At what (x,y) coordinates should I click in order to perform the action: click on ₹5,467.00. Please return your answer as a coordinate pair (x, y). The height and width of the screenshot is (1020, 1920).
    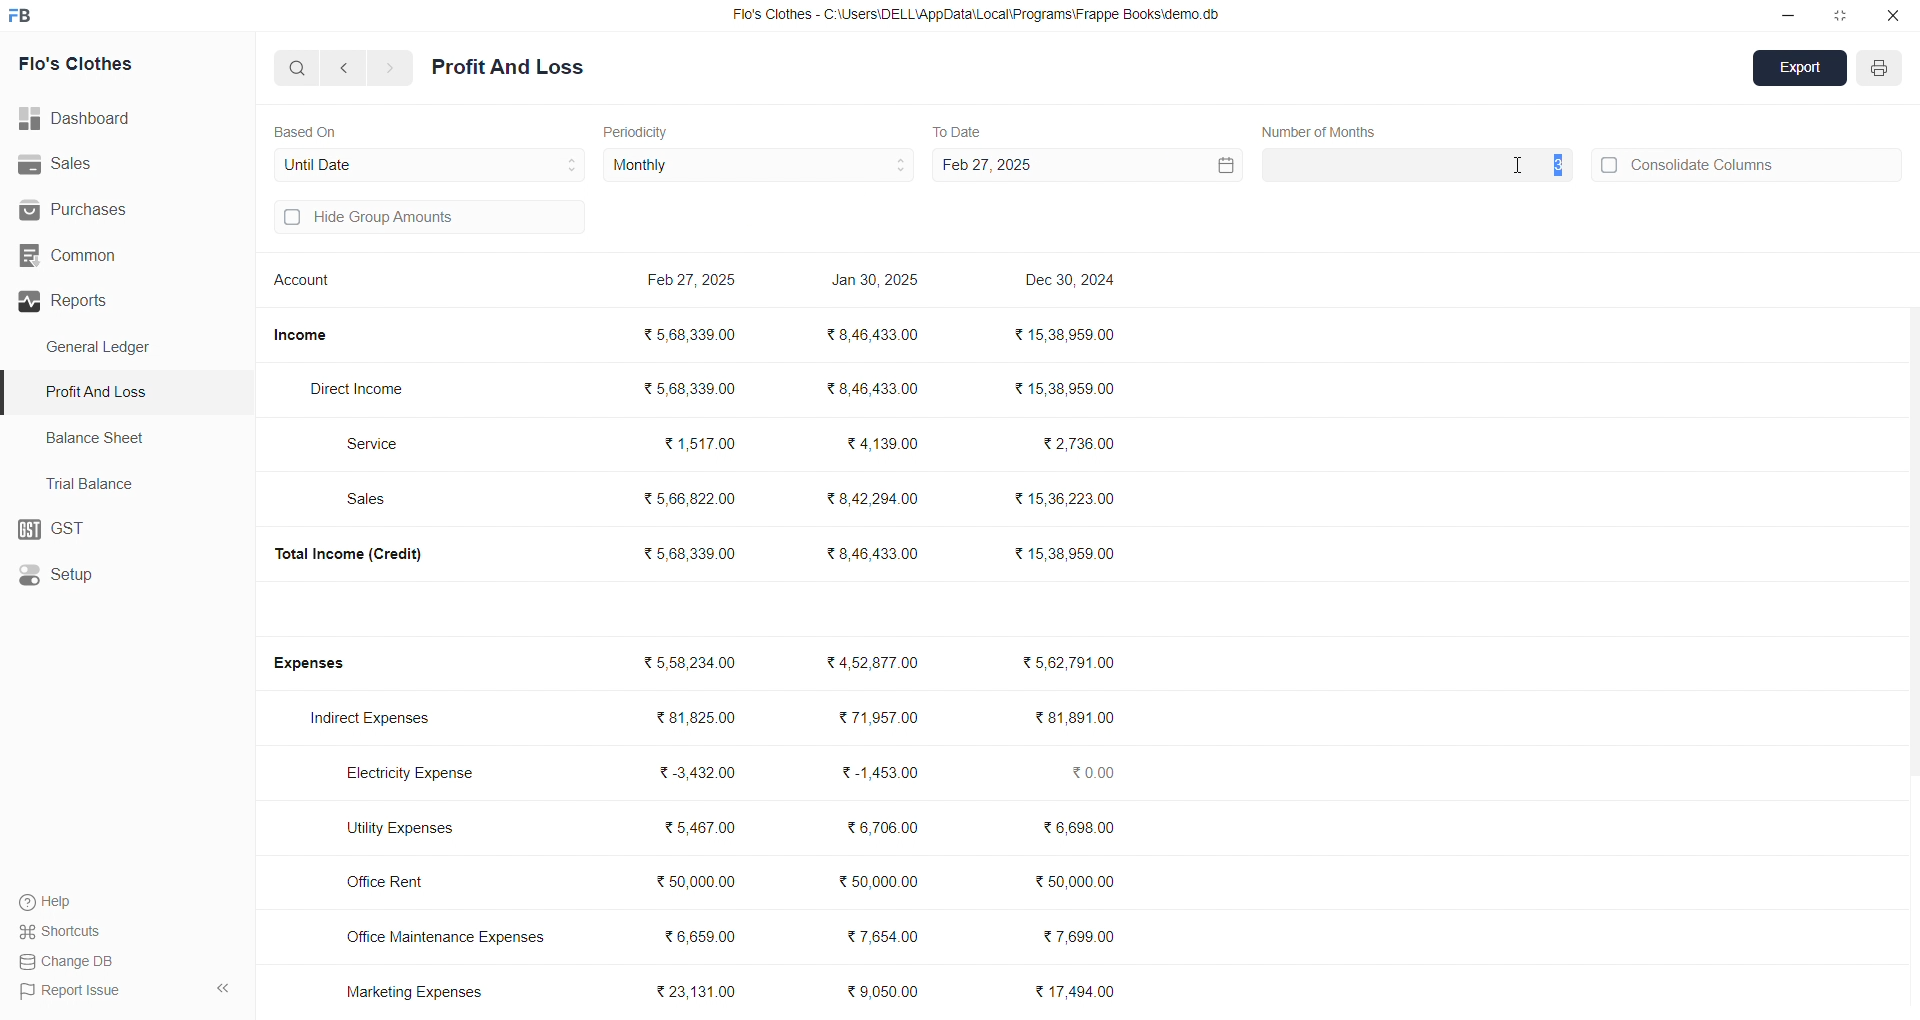
    Looking at the image, I should click on (700, 827).